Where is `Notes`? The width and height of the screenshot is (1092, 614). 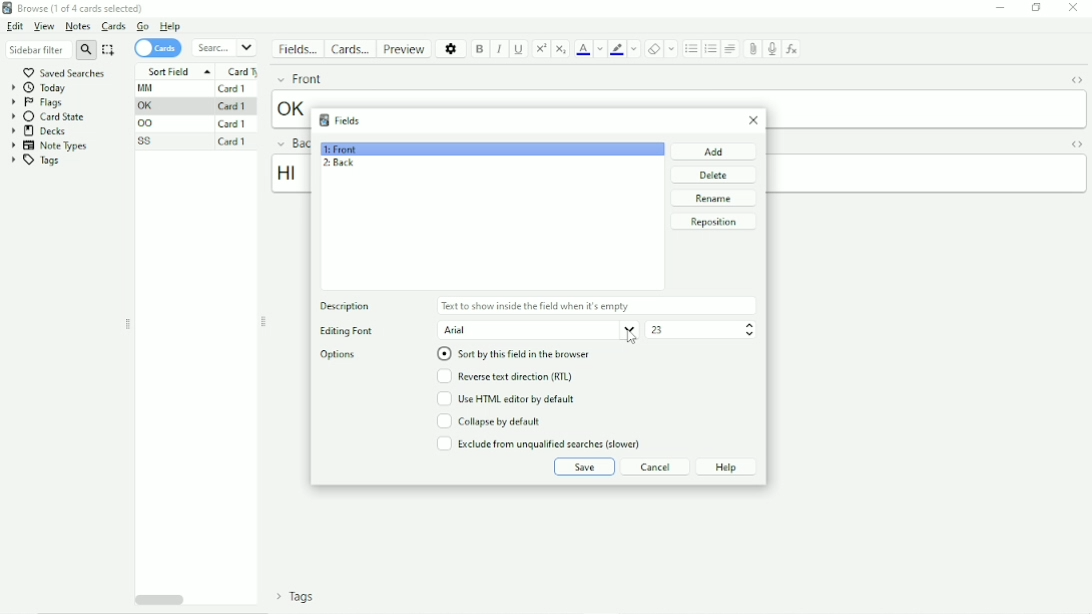
Notes is located at coordinates (77, 26).